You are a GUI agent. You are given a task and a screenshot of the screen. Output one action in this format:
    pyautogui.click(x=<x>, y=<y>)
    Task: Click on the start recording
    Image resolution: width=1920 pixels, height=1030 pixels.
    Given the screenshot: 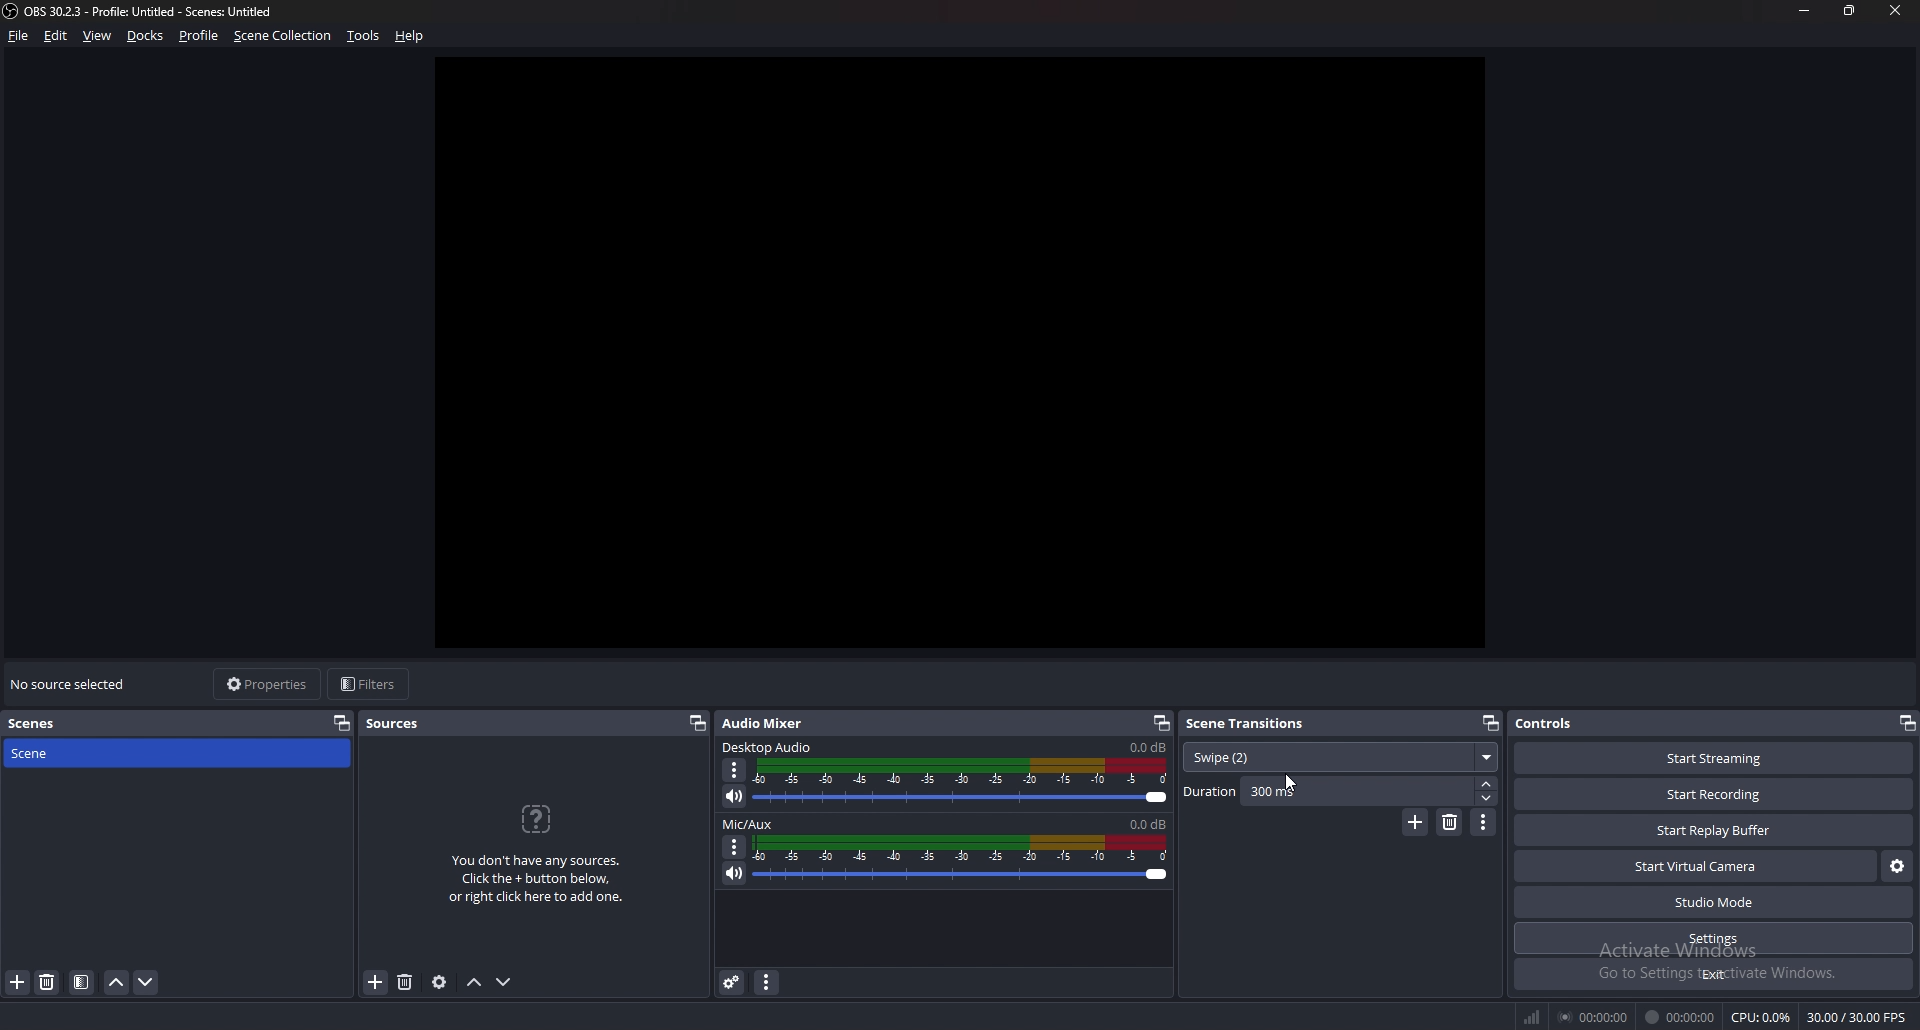 What is the action you would take?
    pyautogui.click(x=1713, y=795)
    